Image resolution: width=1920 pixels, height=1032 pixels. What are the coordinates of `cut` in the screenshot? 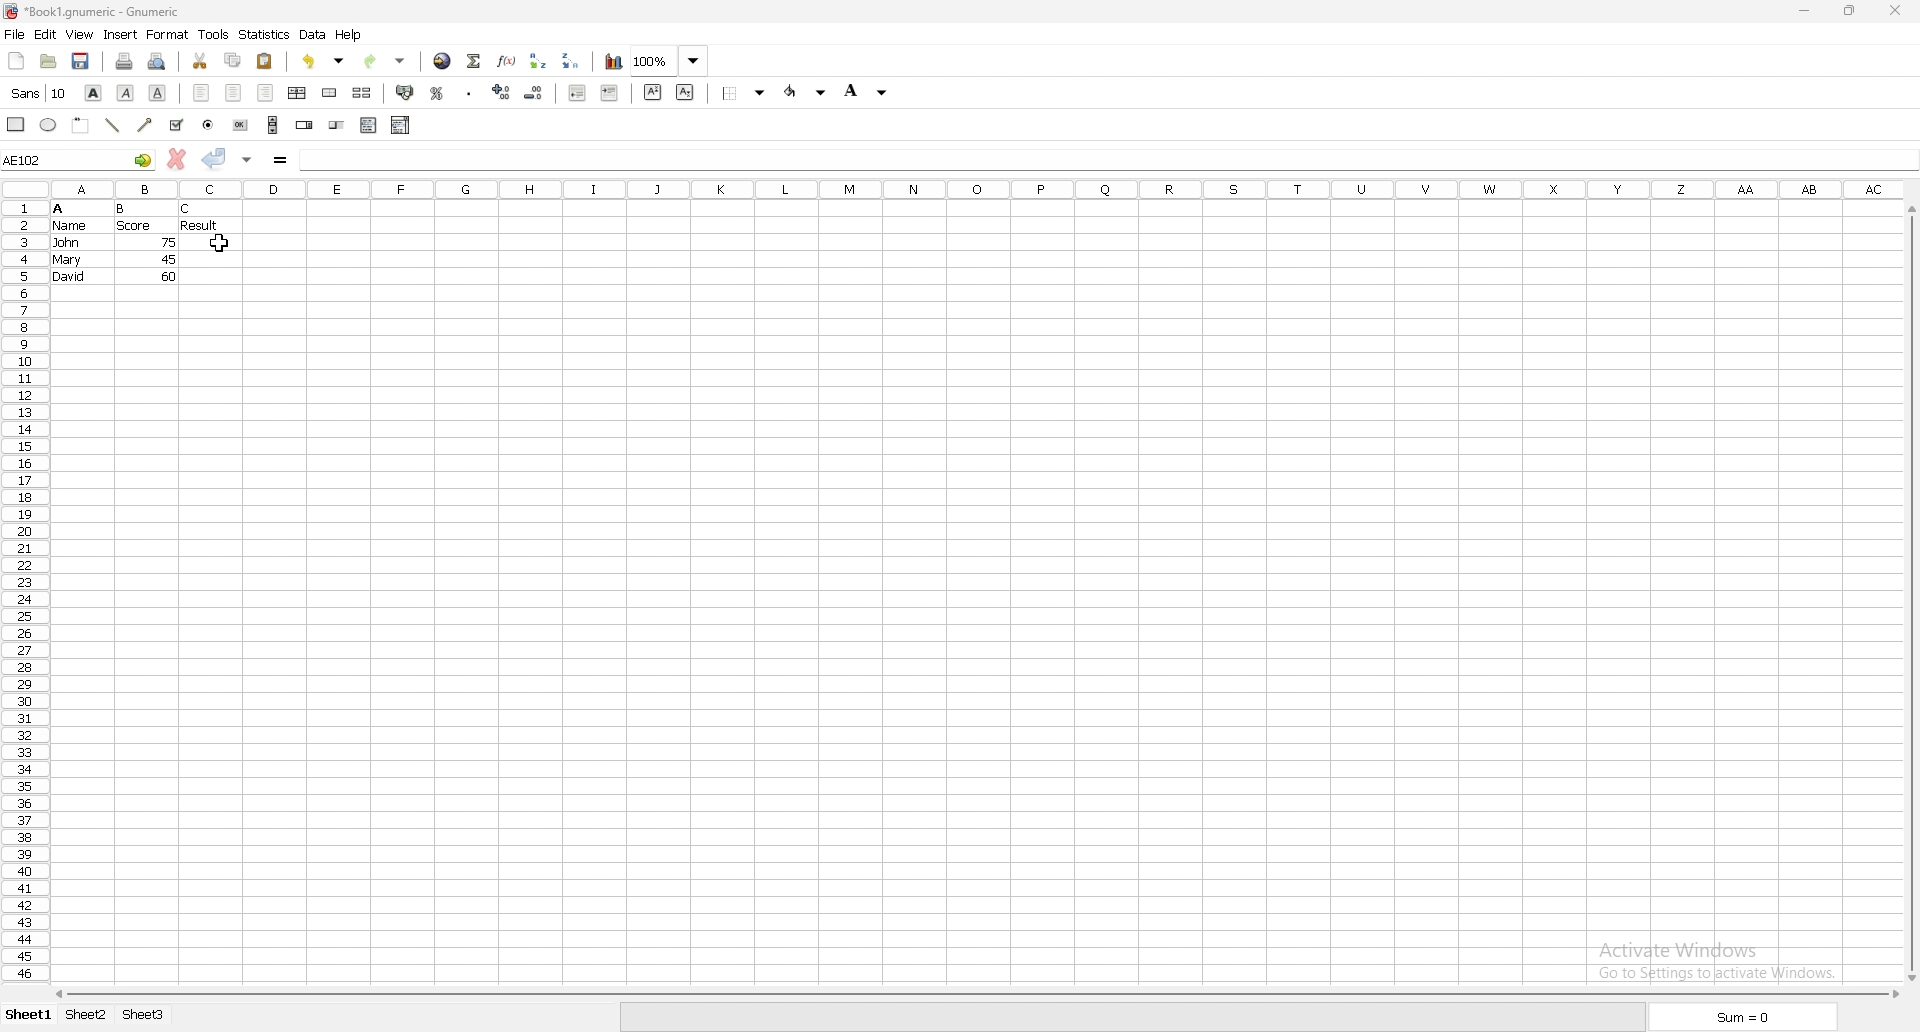 It's located at (200, 61).